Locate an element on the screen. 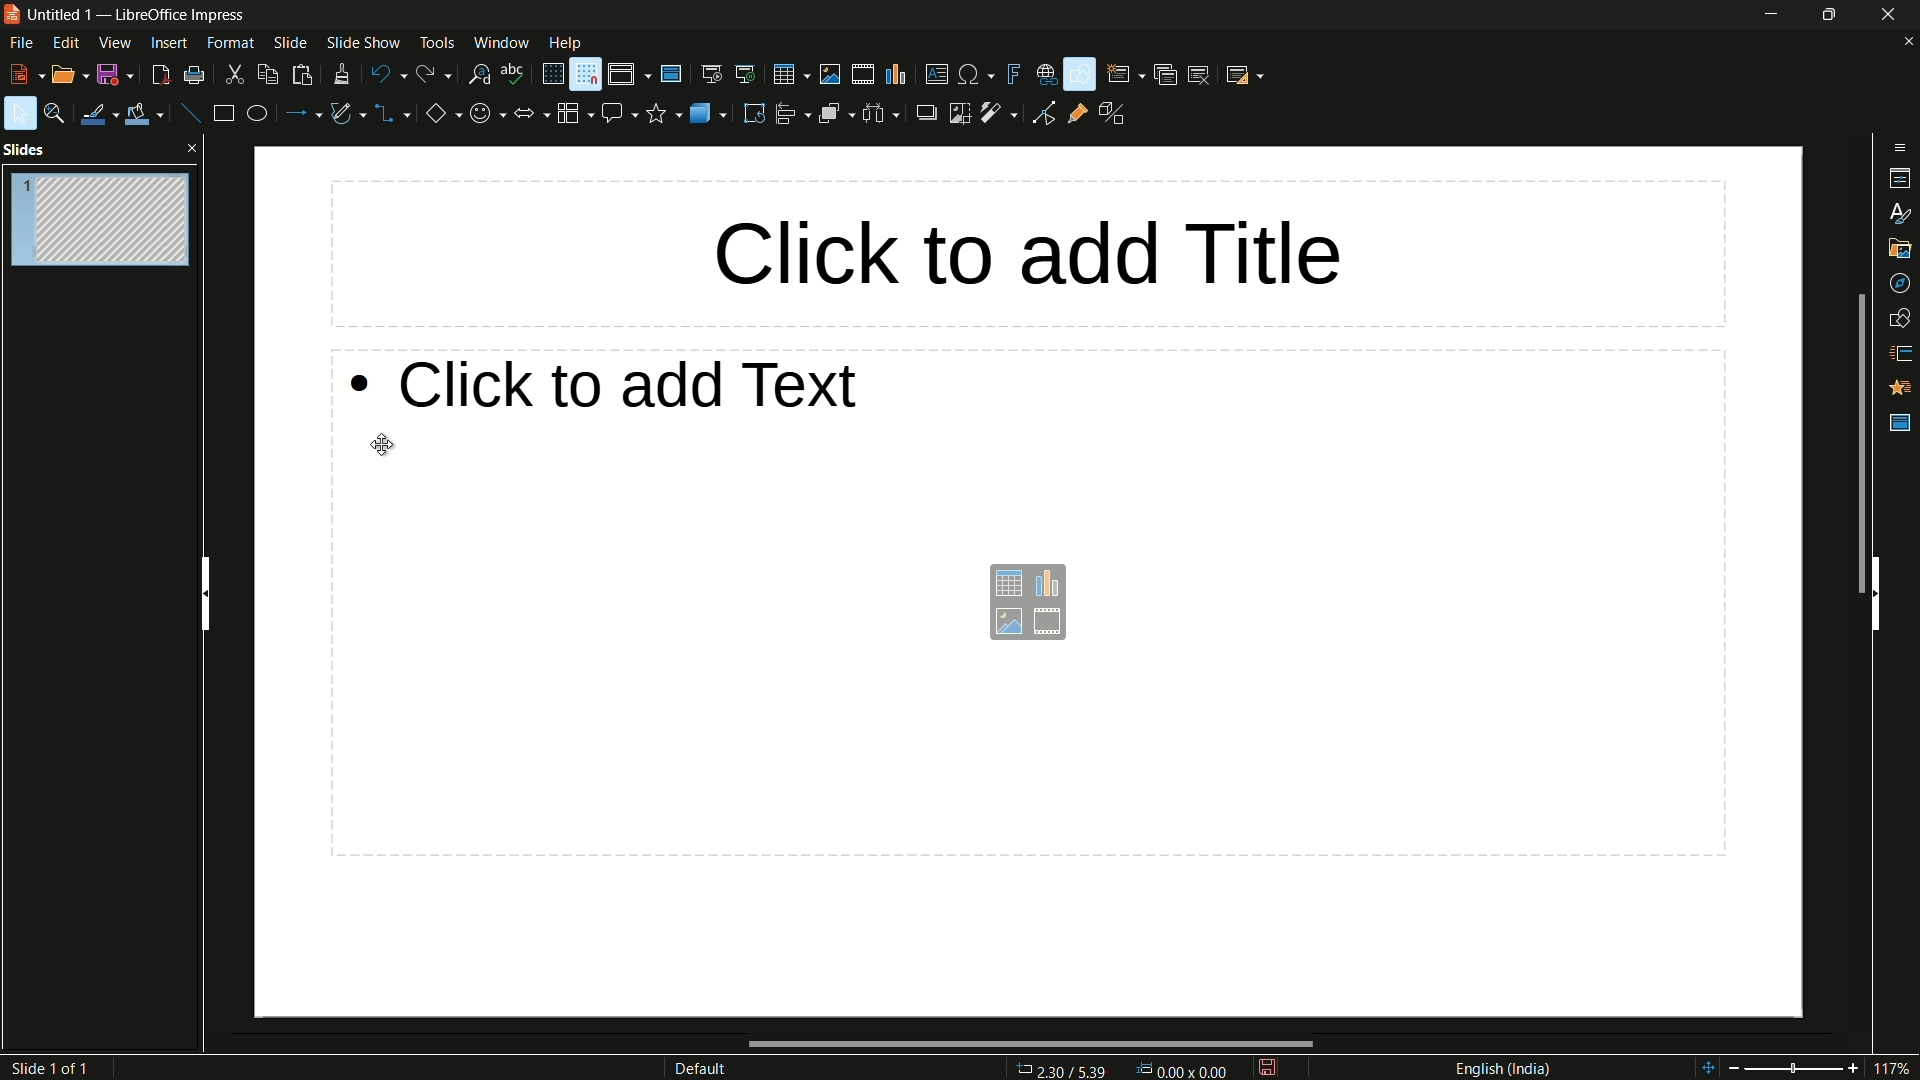 The image size is (1920, 1080). 3d objects is located at coordinates (709, 114).